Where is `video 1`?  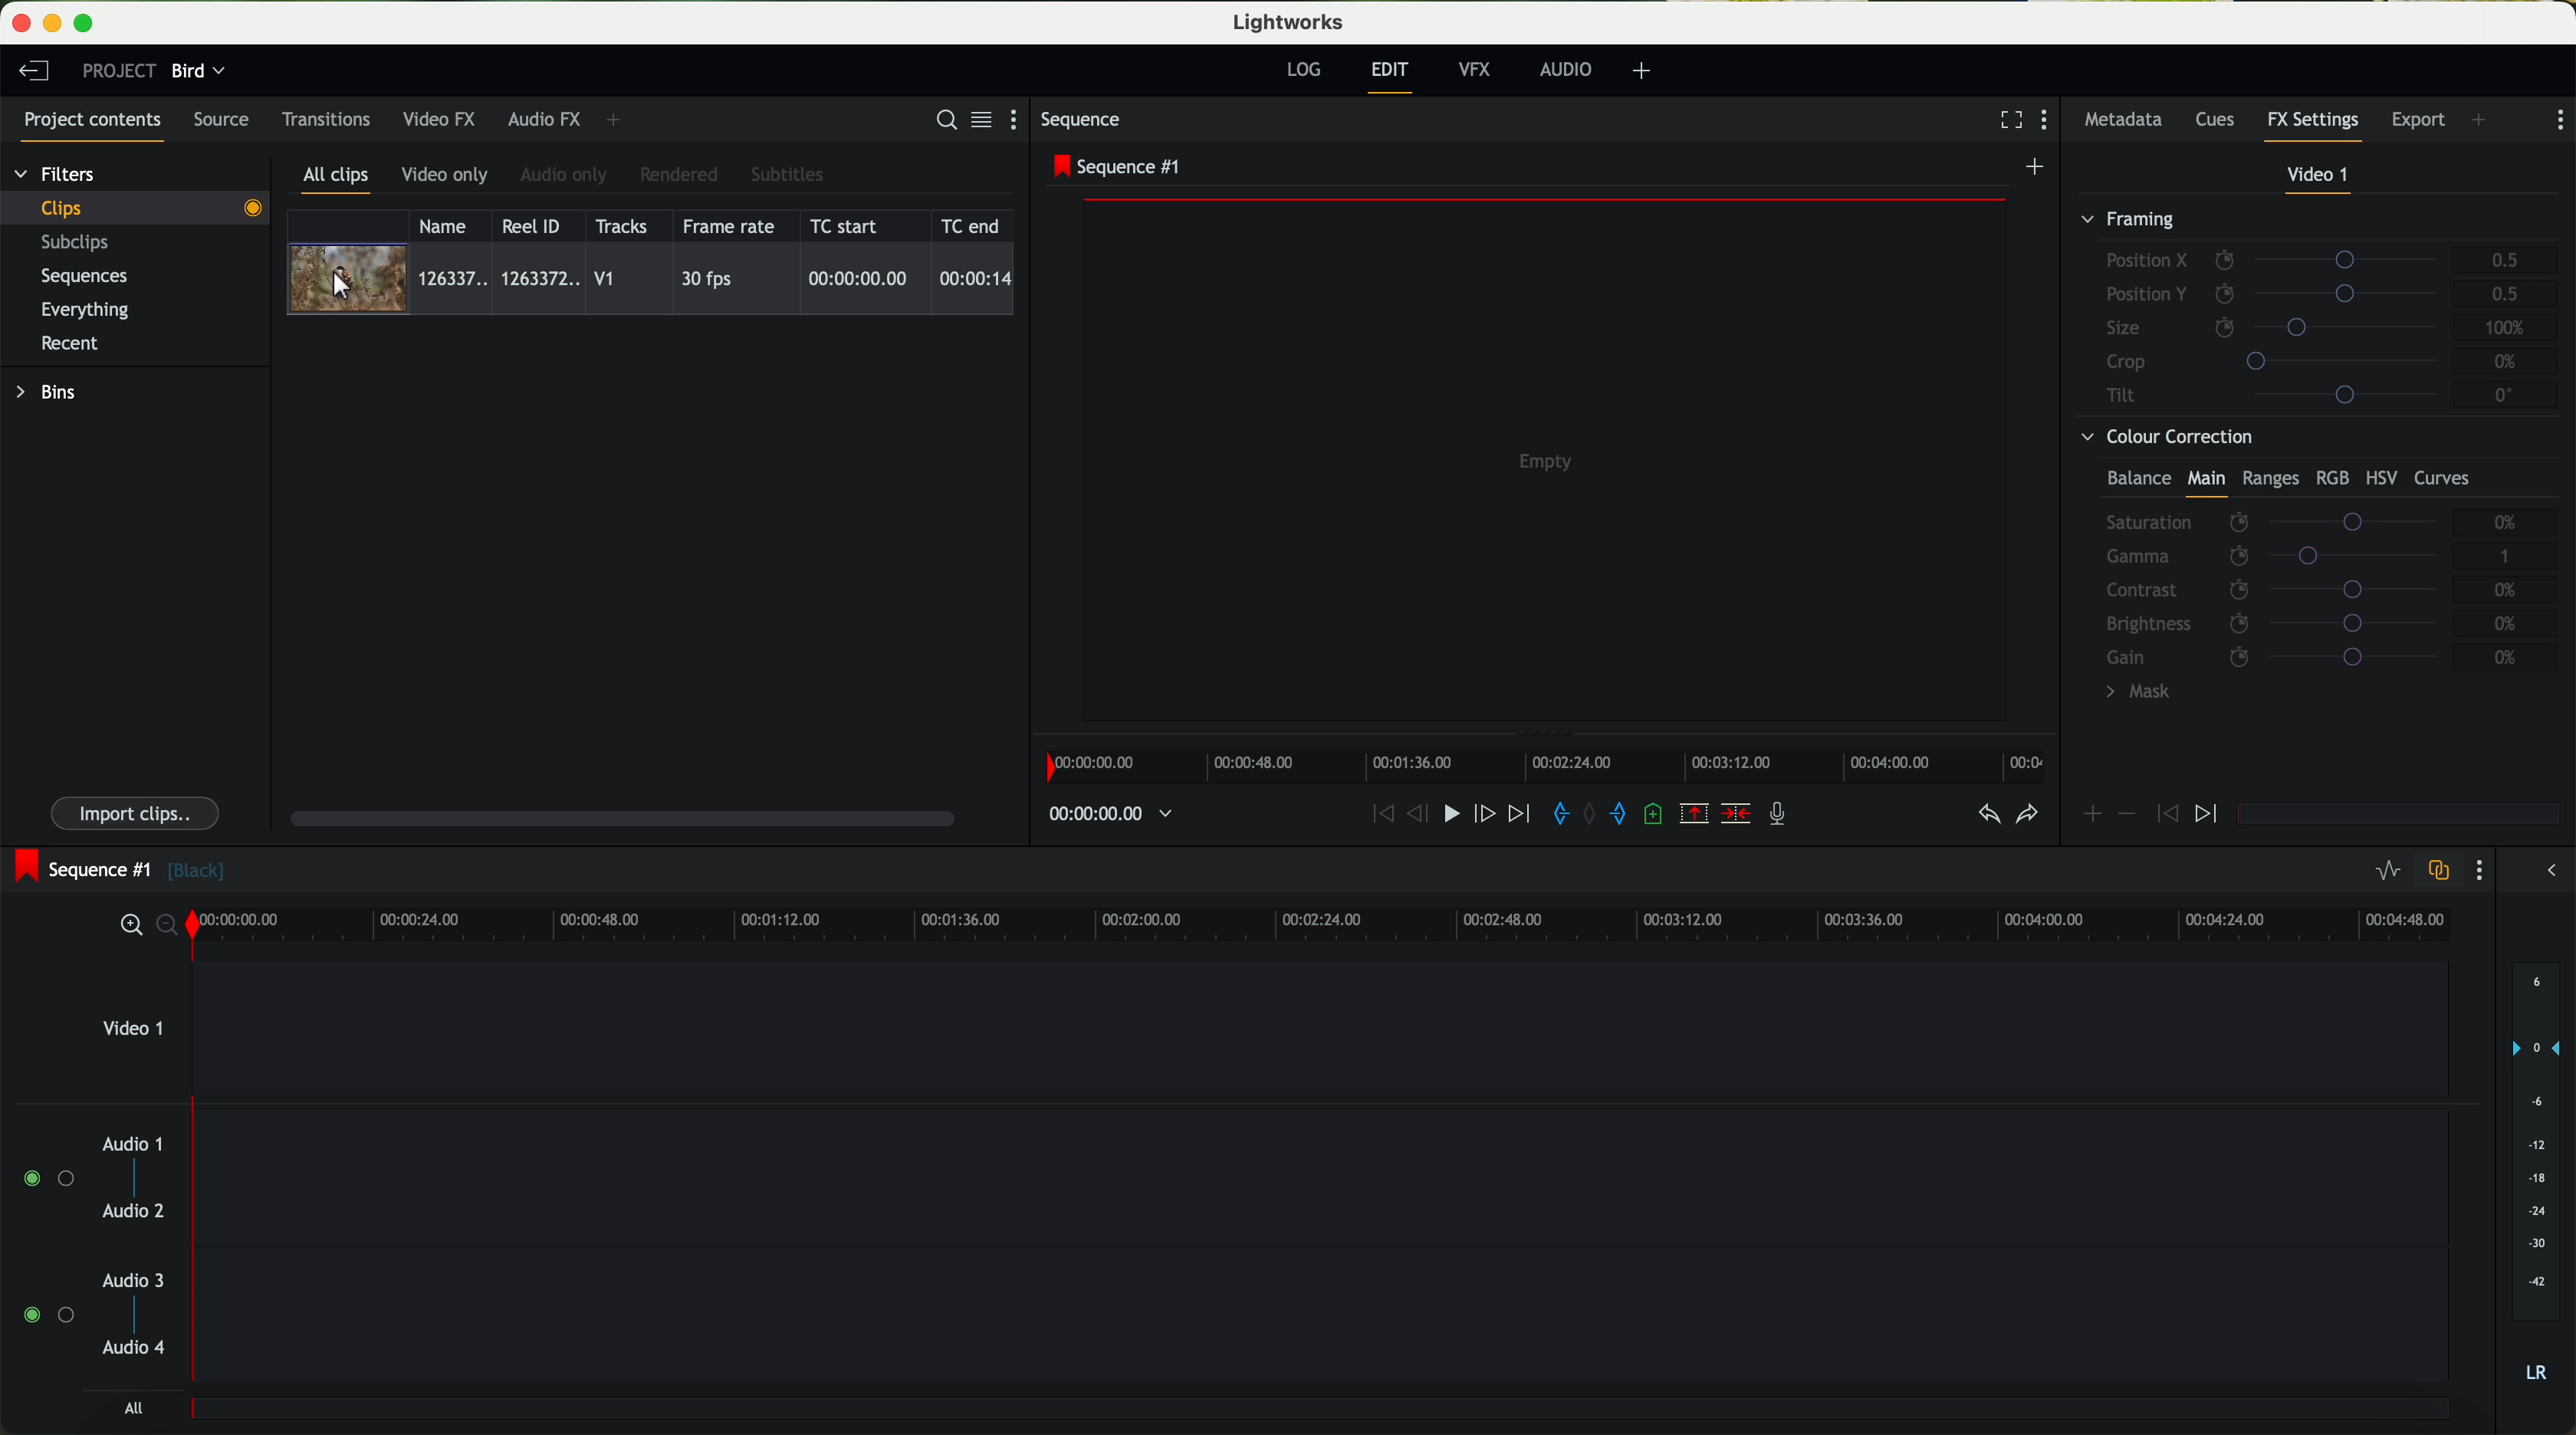 video 1 is located at coordinates (129, 1027).